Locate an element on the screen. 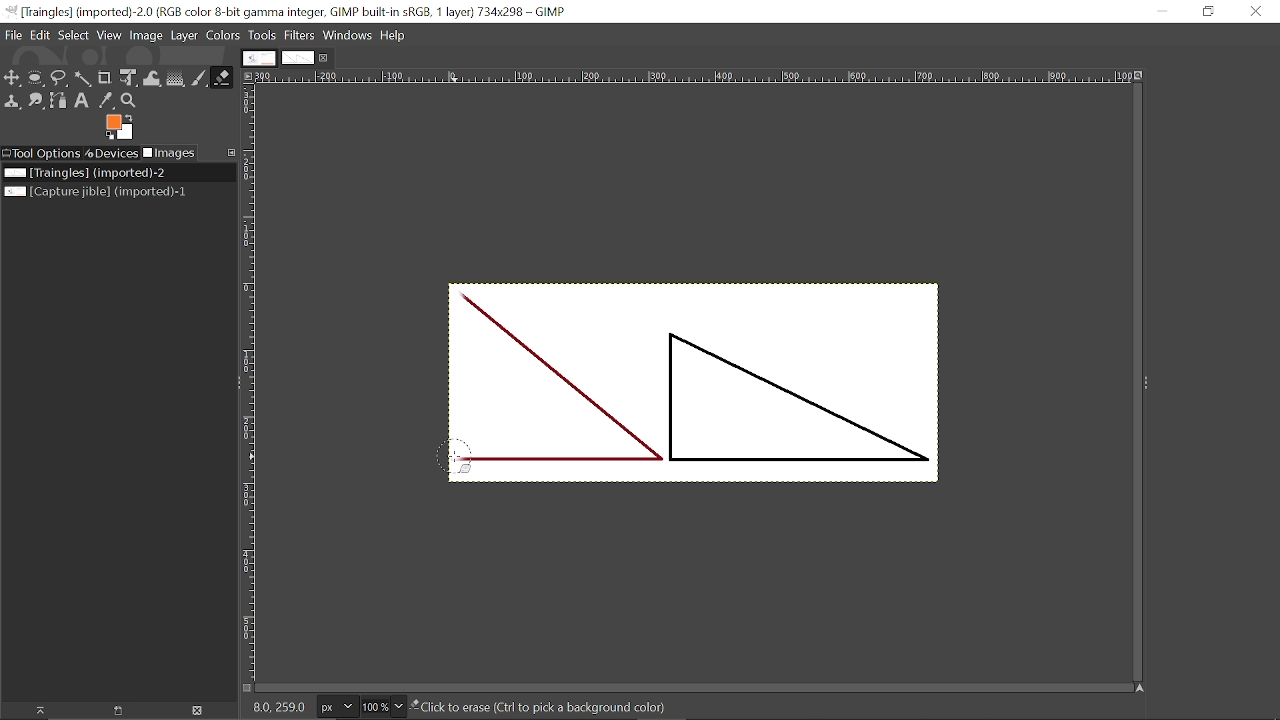 Image resolution: width=1280 pixels, height=720 pixels. Access the image menu is located at coordinates (247, 75).